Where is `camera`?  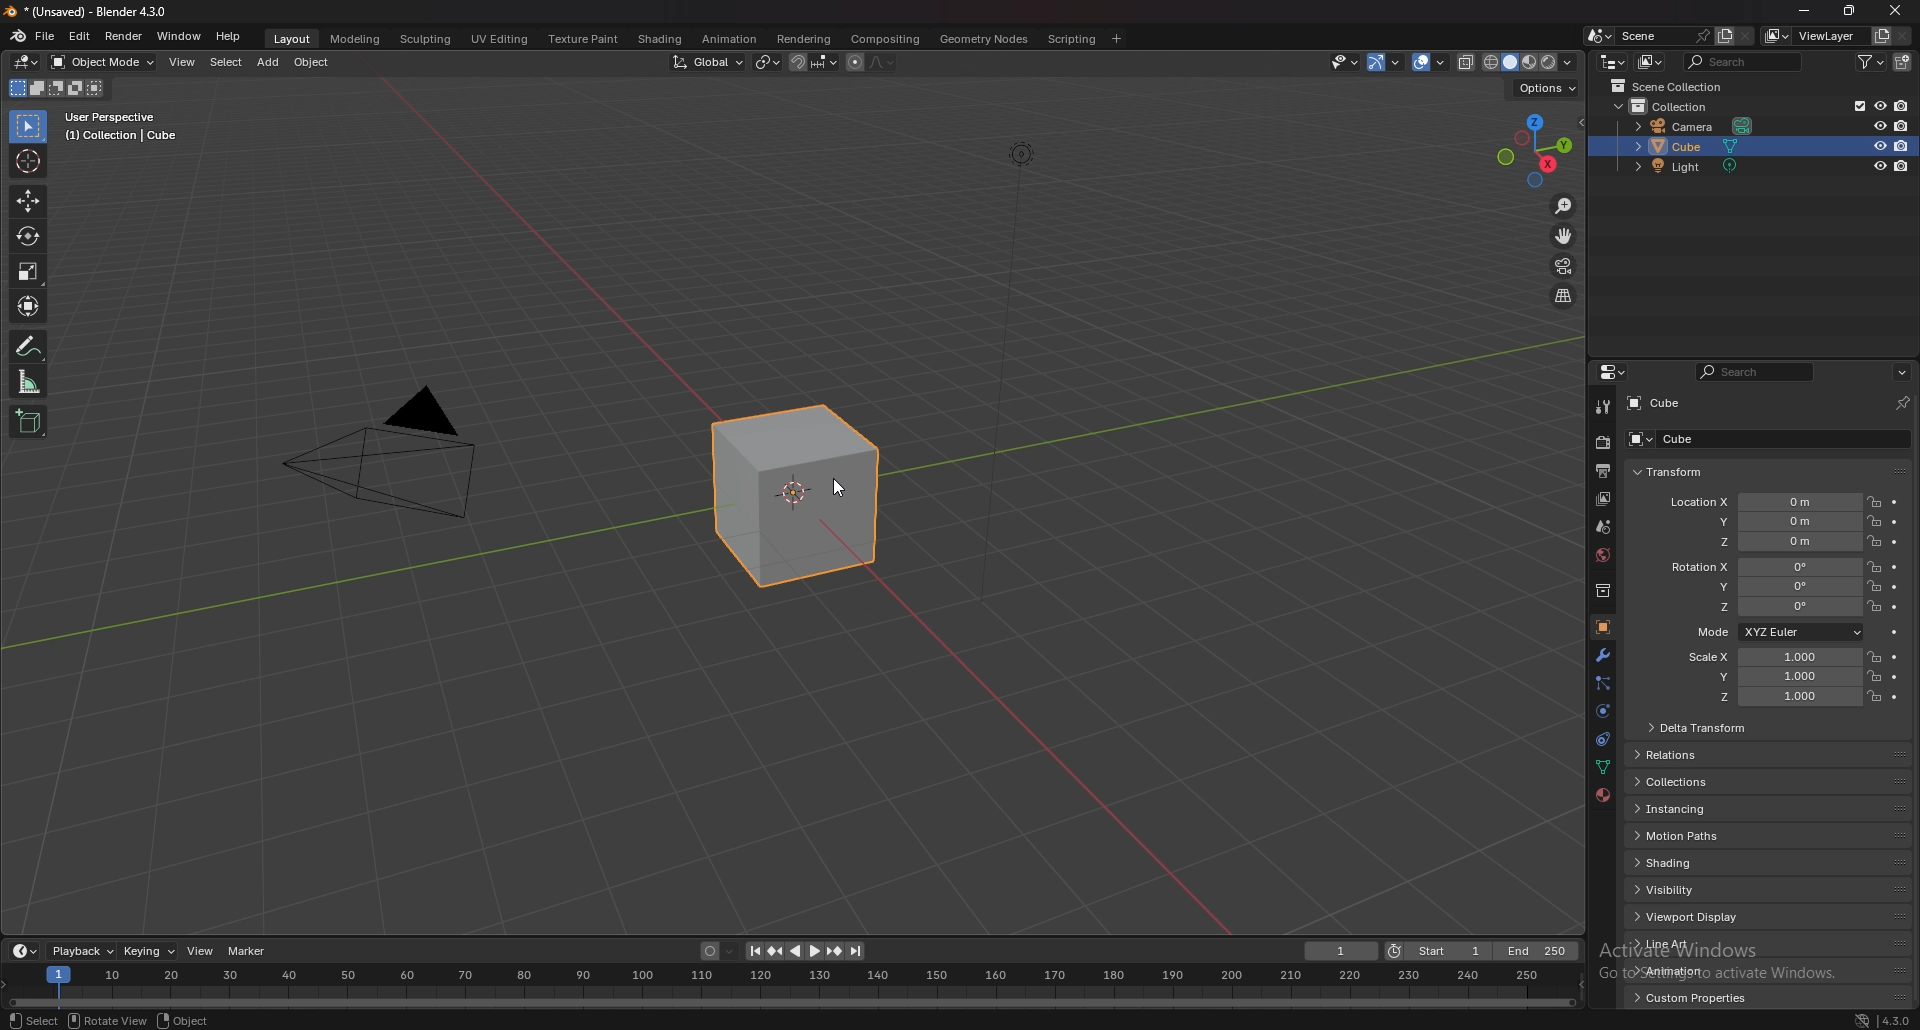 camera is located at coordinates (1693, 125).